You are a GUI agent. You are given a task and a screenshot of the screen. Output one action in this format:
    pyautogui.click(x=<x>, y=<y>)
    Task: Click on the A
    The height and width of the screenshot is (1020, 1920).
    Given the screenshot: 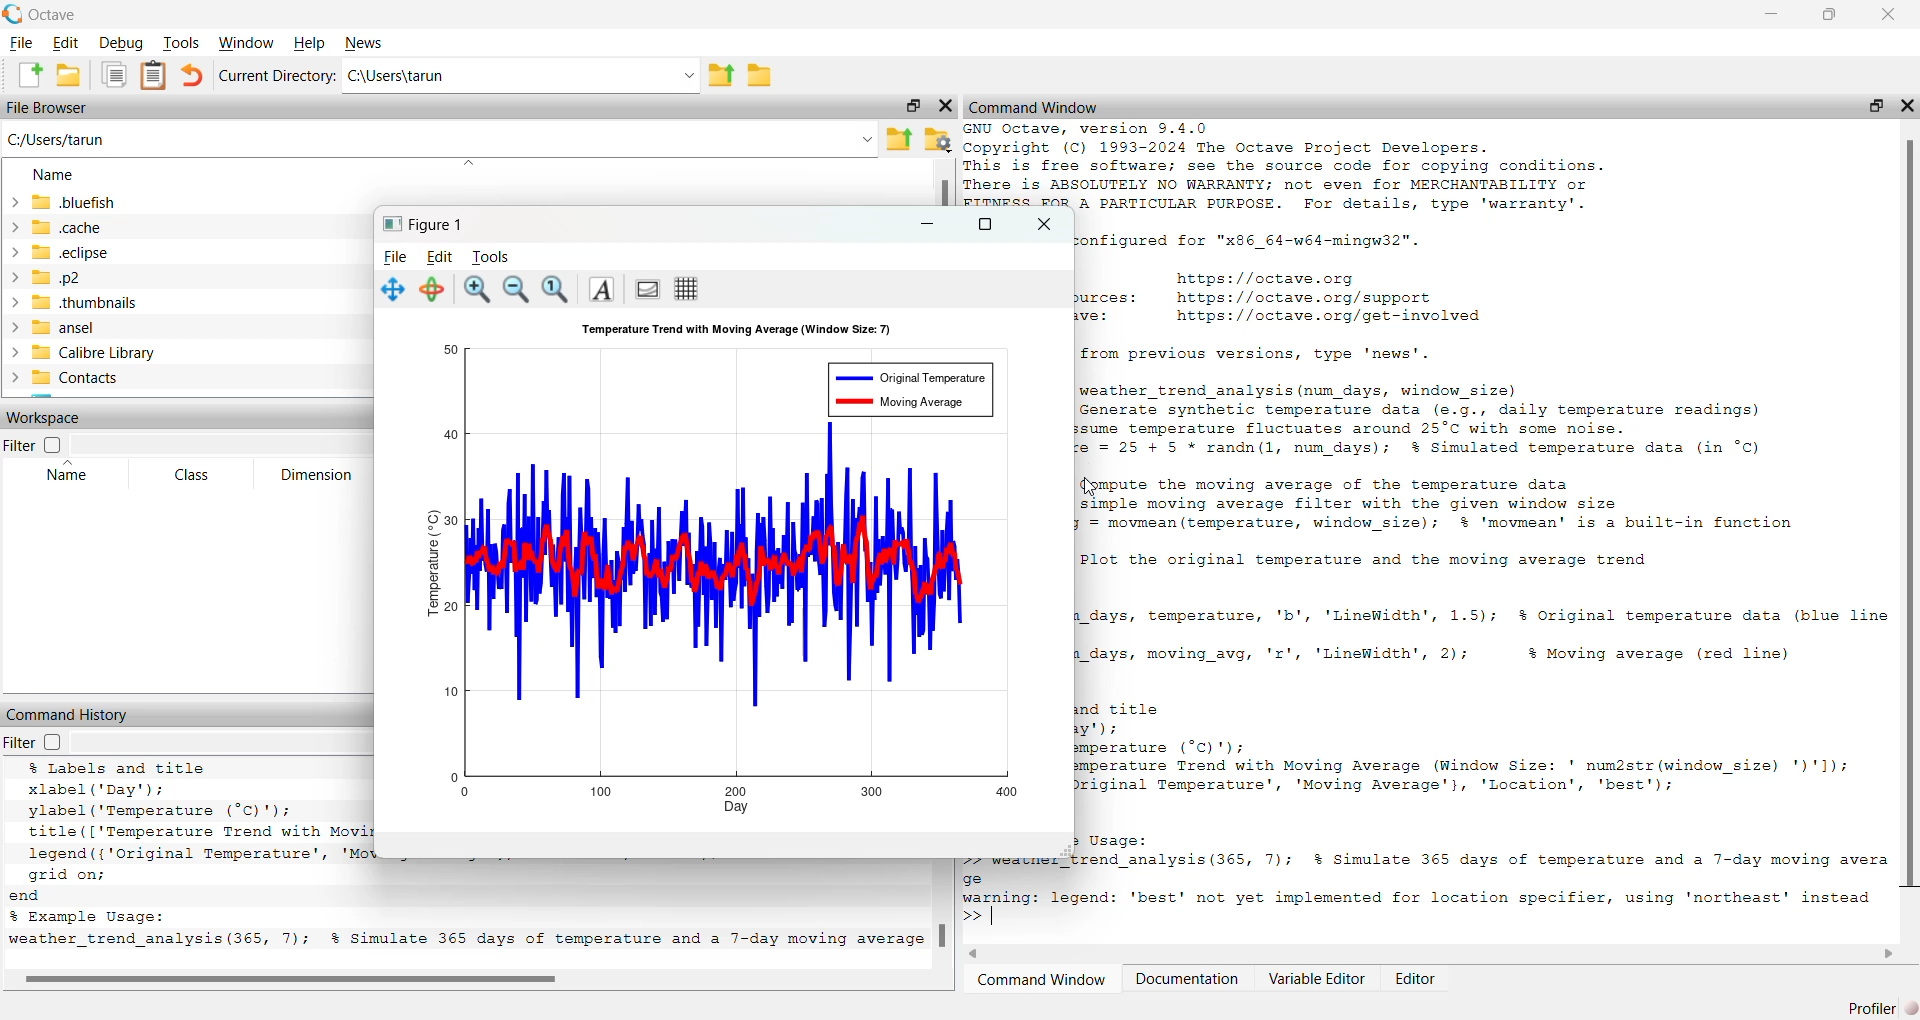 What is the action you would take?
    pyautogui.click(x=605, y=289)
    